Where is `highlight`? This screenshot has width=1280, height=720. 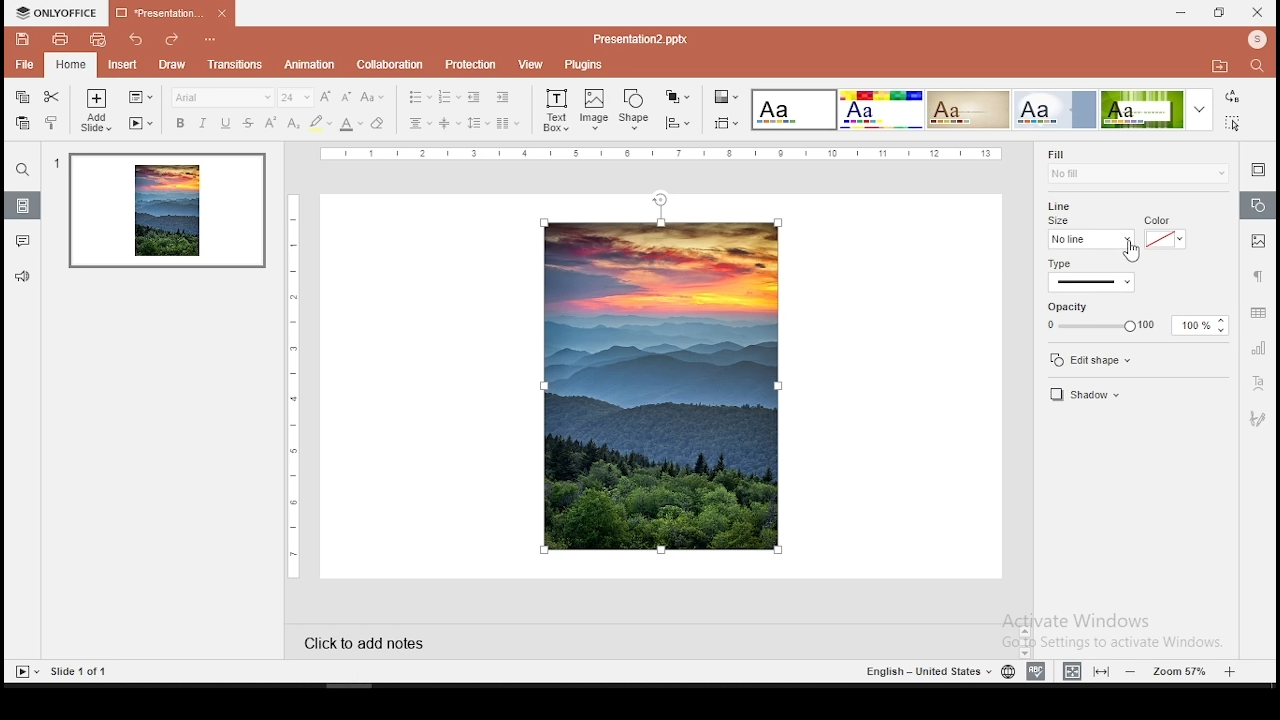
highlight is located at coordinates (320, 123).